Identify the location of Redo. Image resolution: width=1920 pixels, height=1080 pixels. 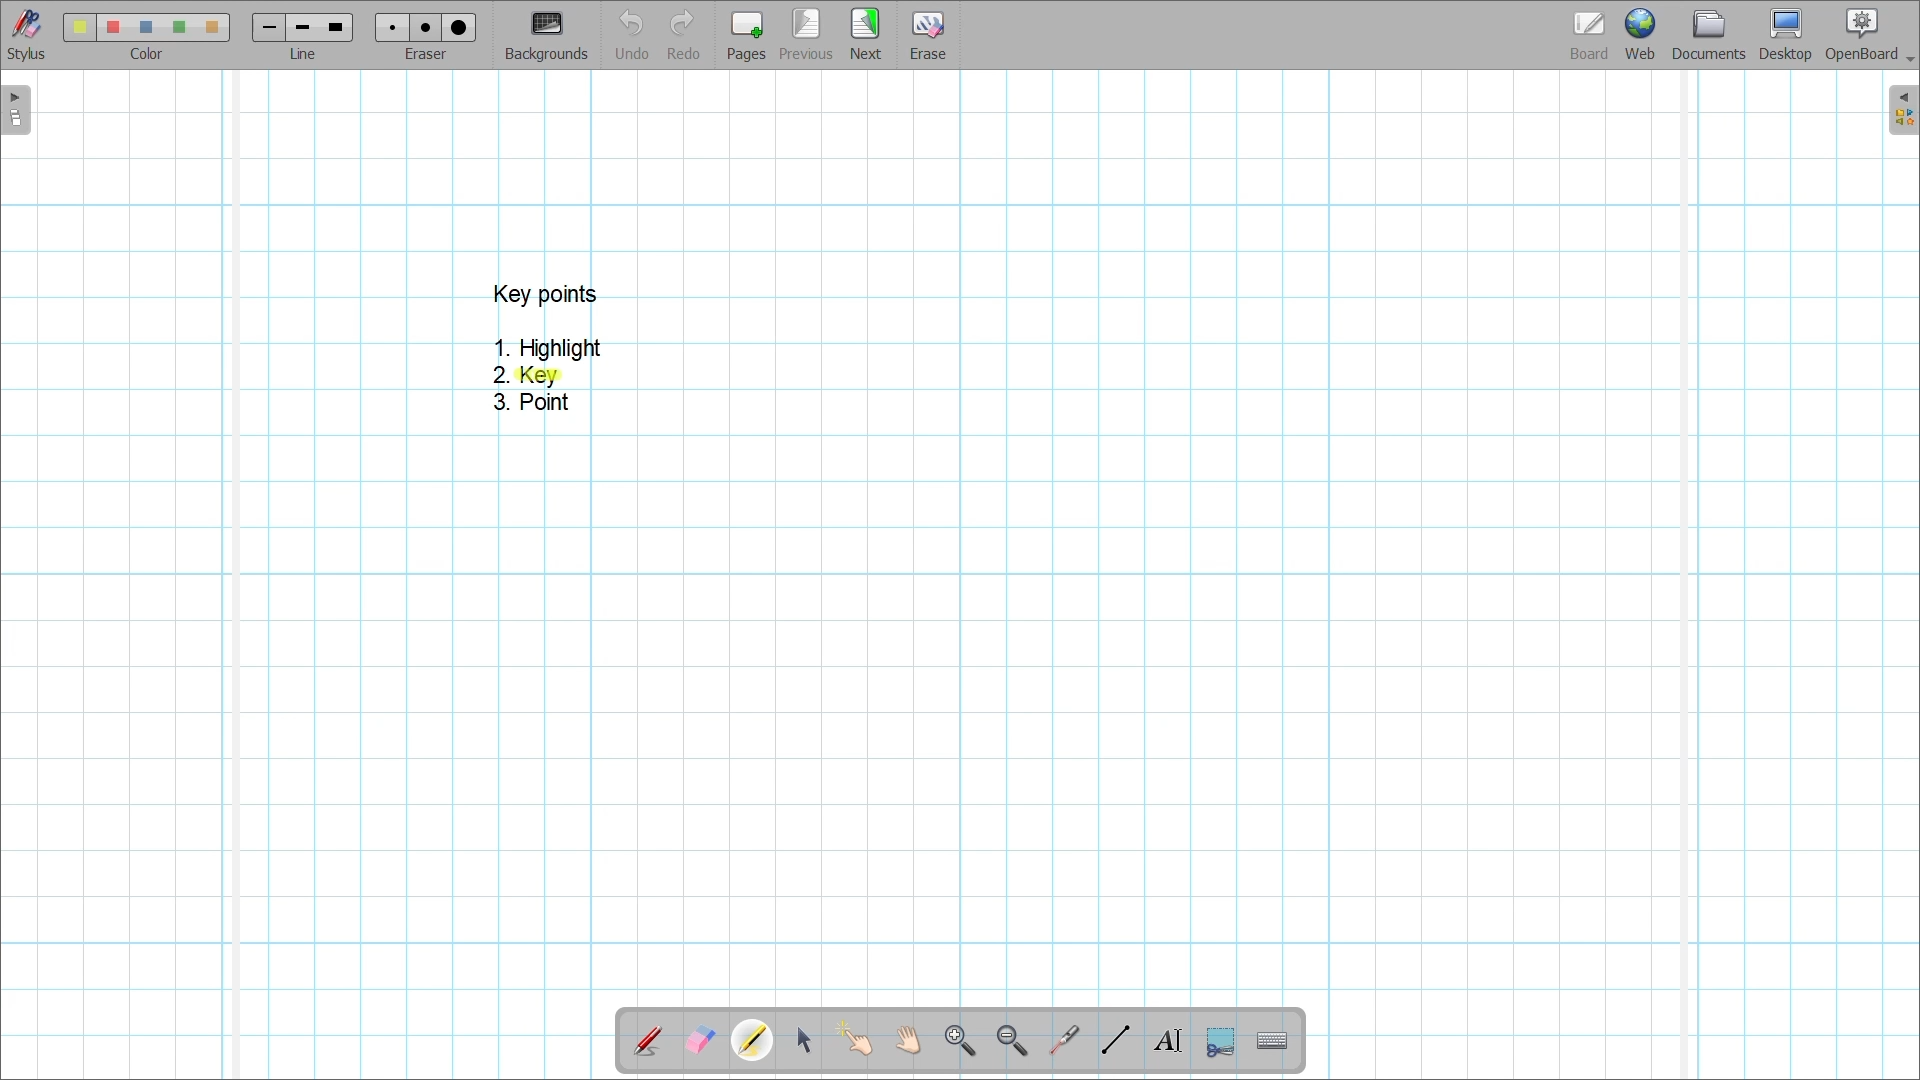
(684, 34).